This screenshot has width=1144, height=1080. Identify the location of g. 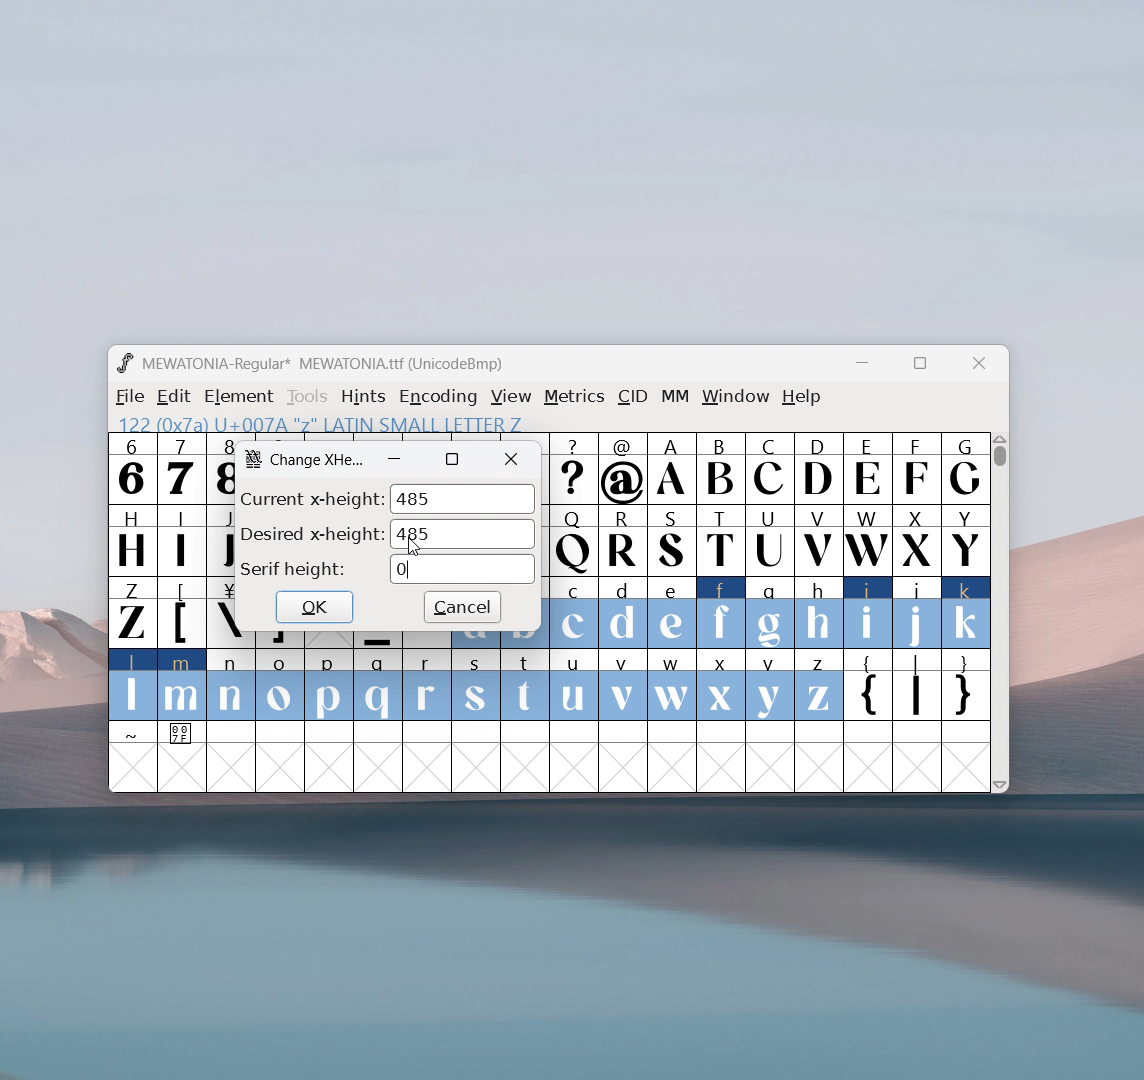
(770, 611).